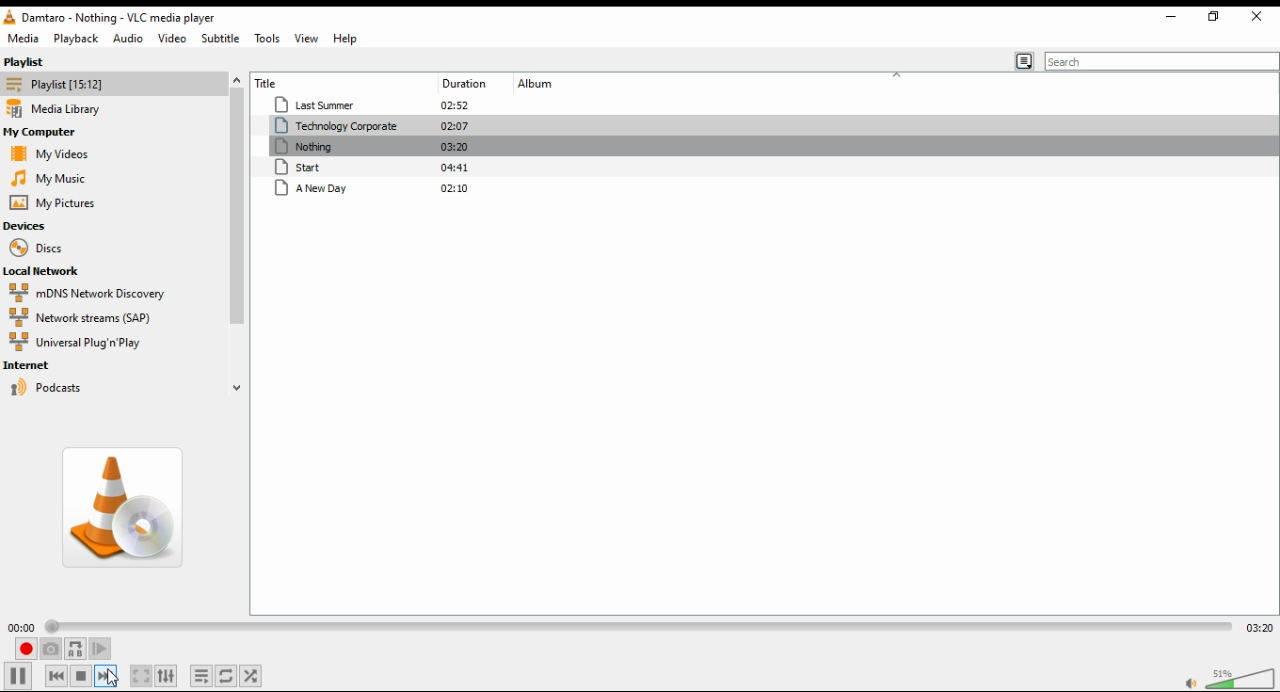  Describe the element at coordinates (1188, 684) in the screenshot. I see `mute/unmute` at that location.